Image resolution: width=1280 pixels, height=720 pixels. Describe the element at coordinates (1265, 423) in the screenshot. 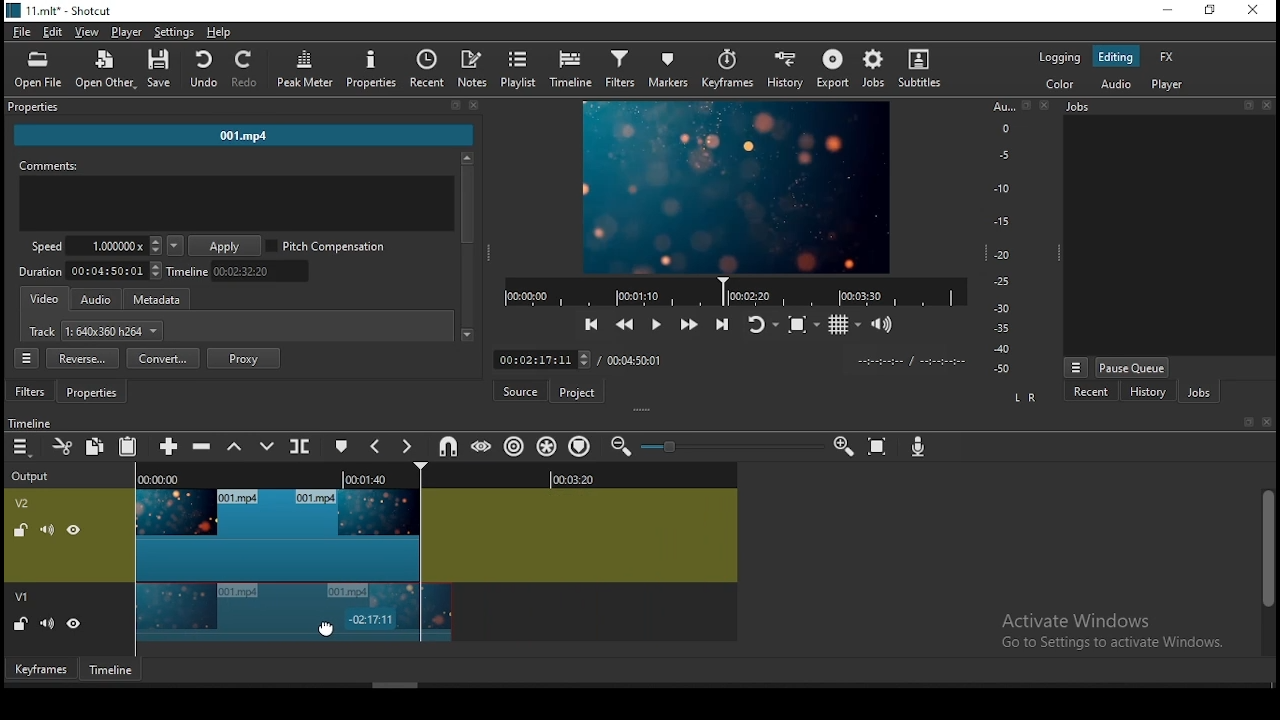

I see `CLOSE` at that location.